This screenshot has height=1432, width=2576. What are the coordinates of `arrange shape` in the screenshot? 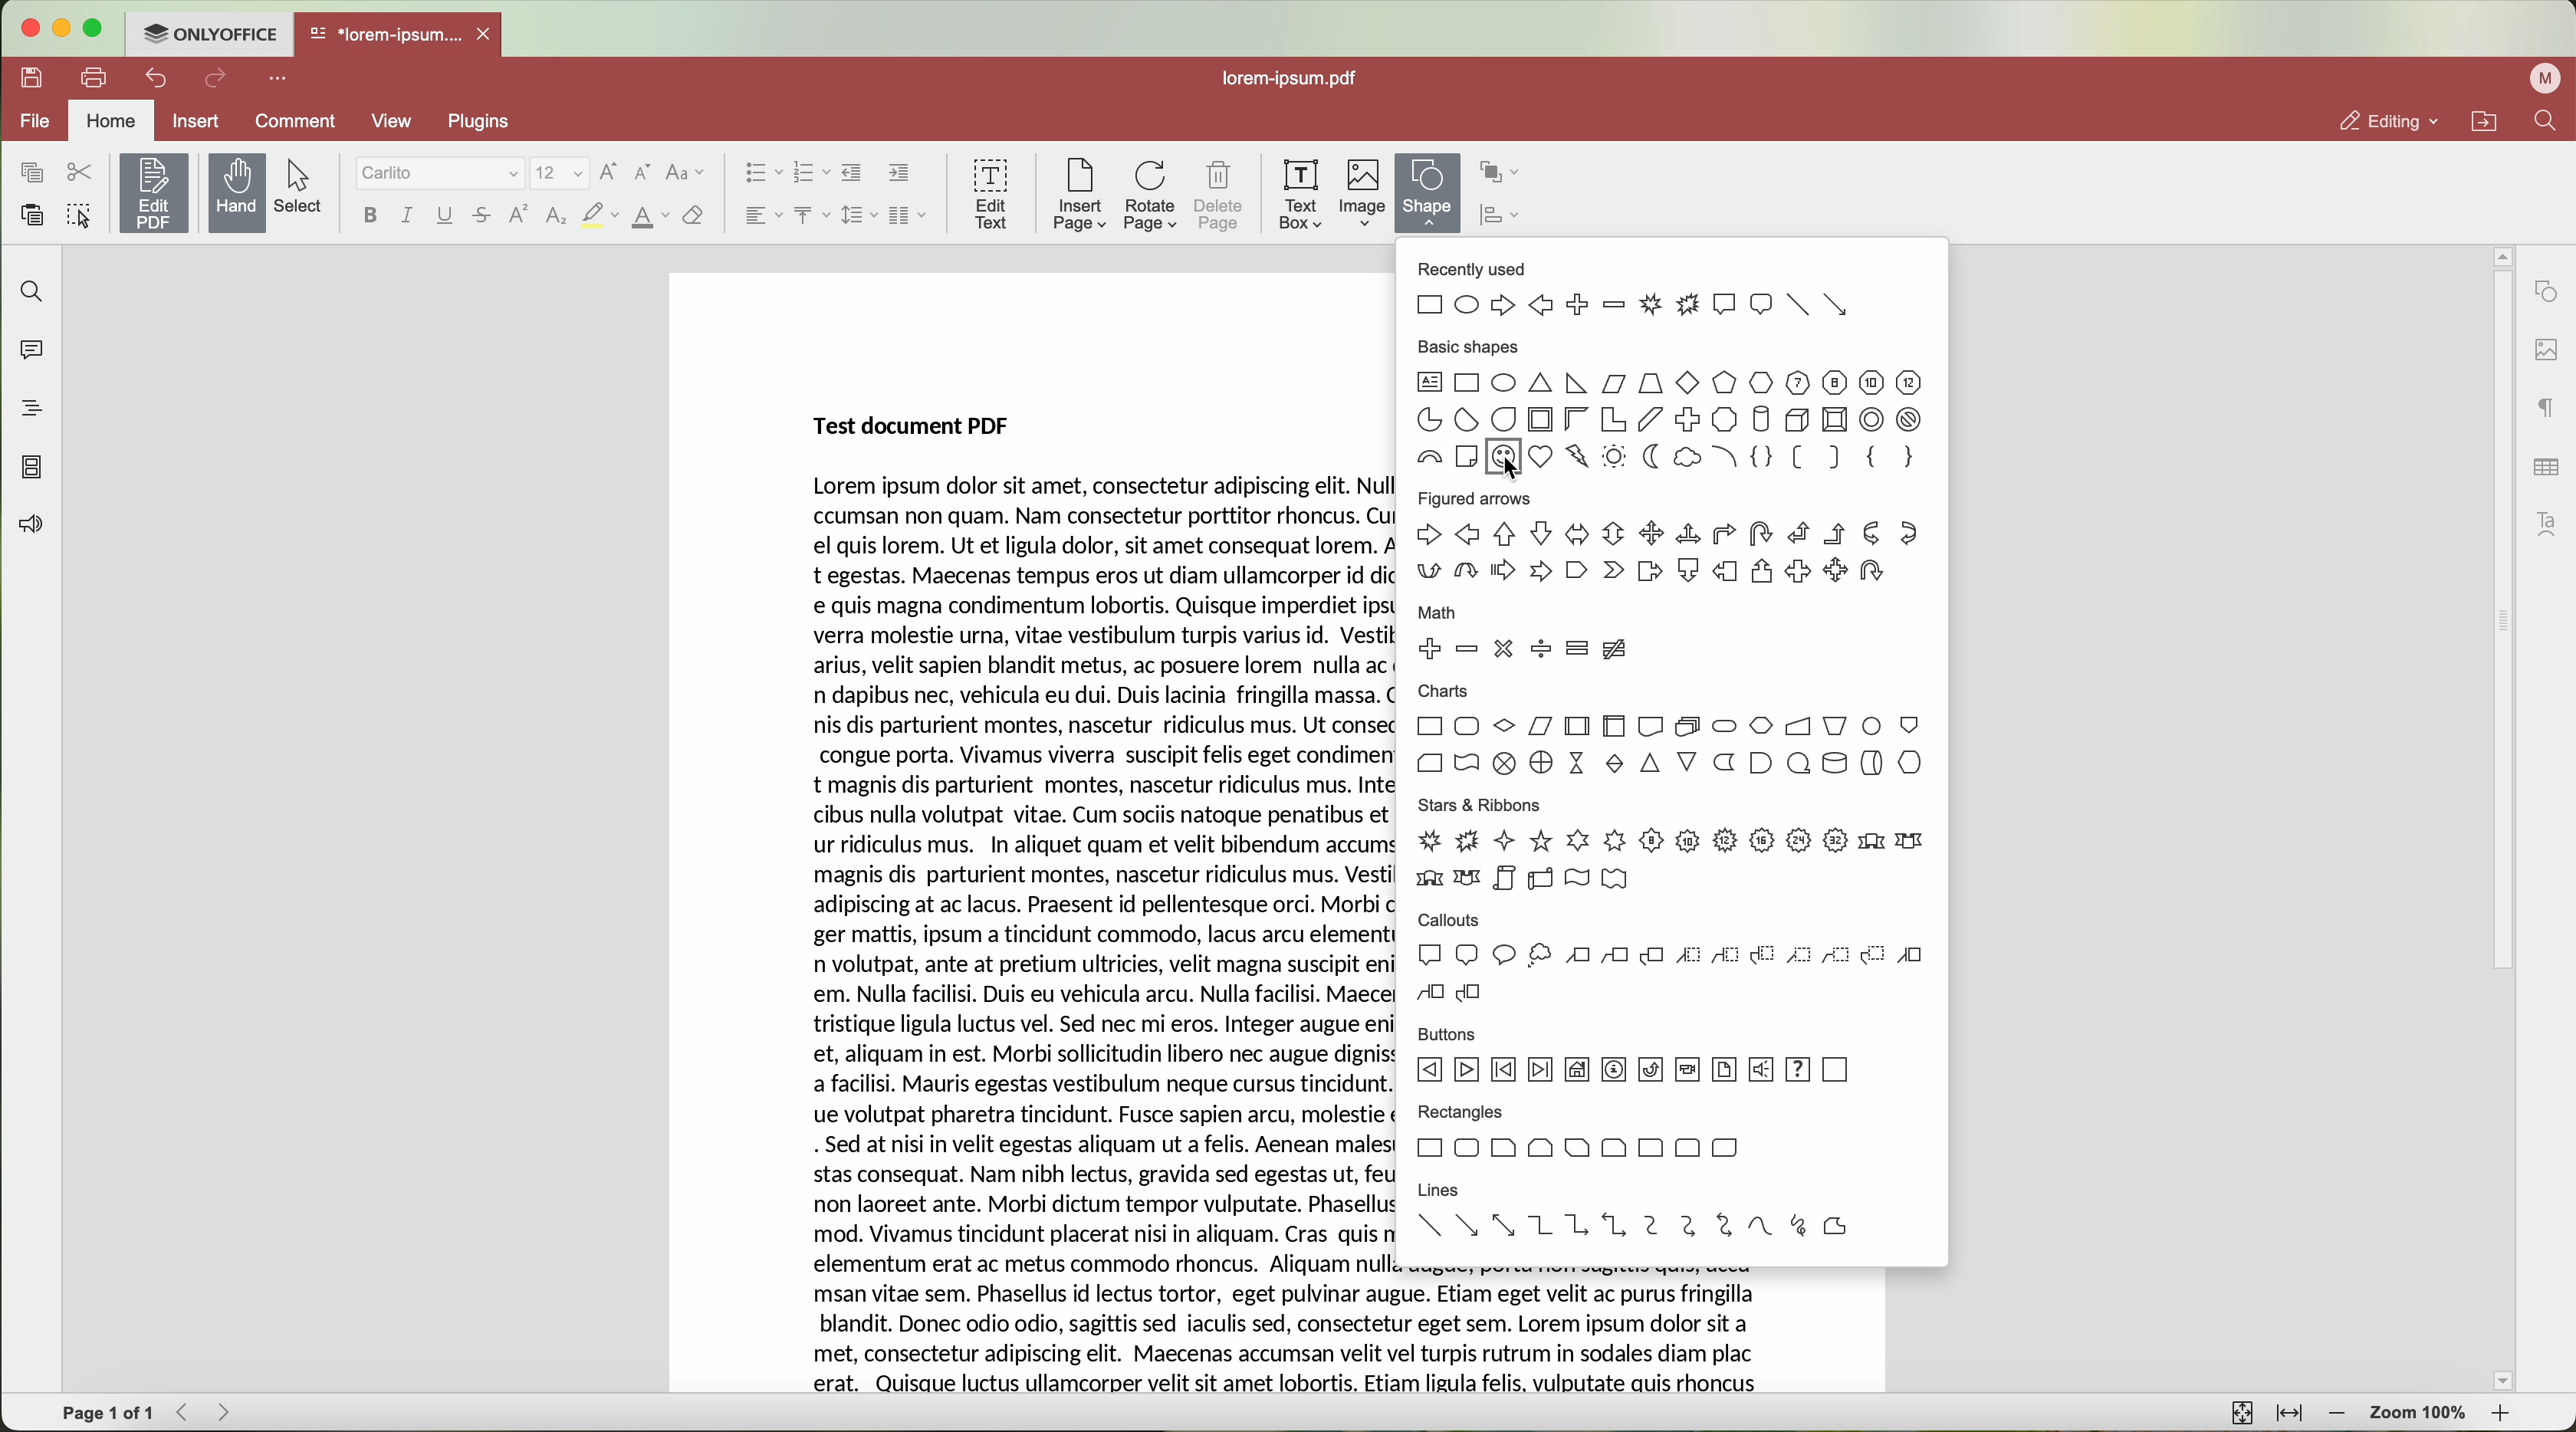 It's located at (1501, 174).